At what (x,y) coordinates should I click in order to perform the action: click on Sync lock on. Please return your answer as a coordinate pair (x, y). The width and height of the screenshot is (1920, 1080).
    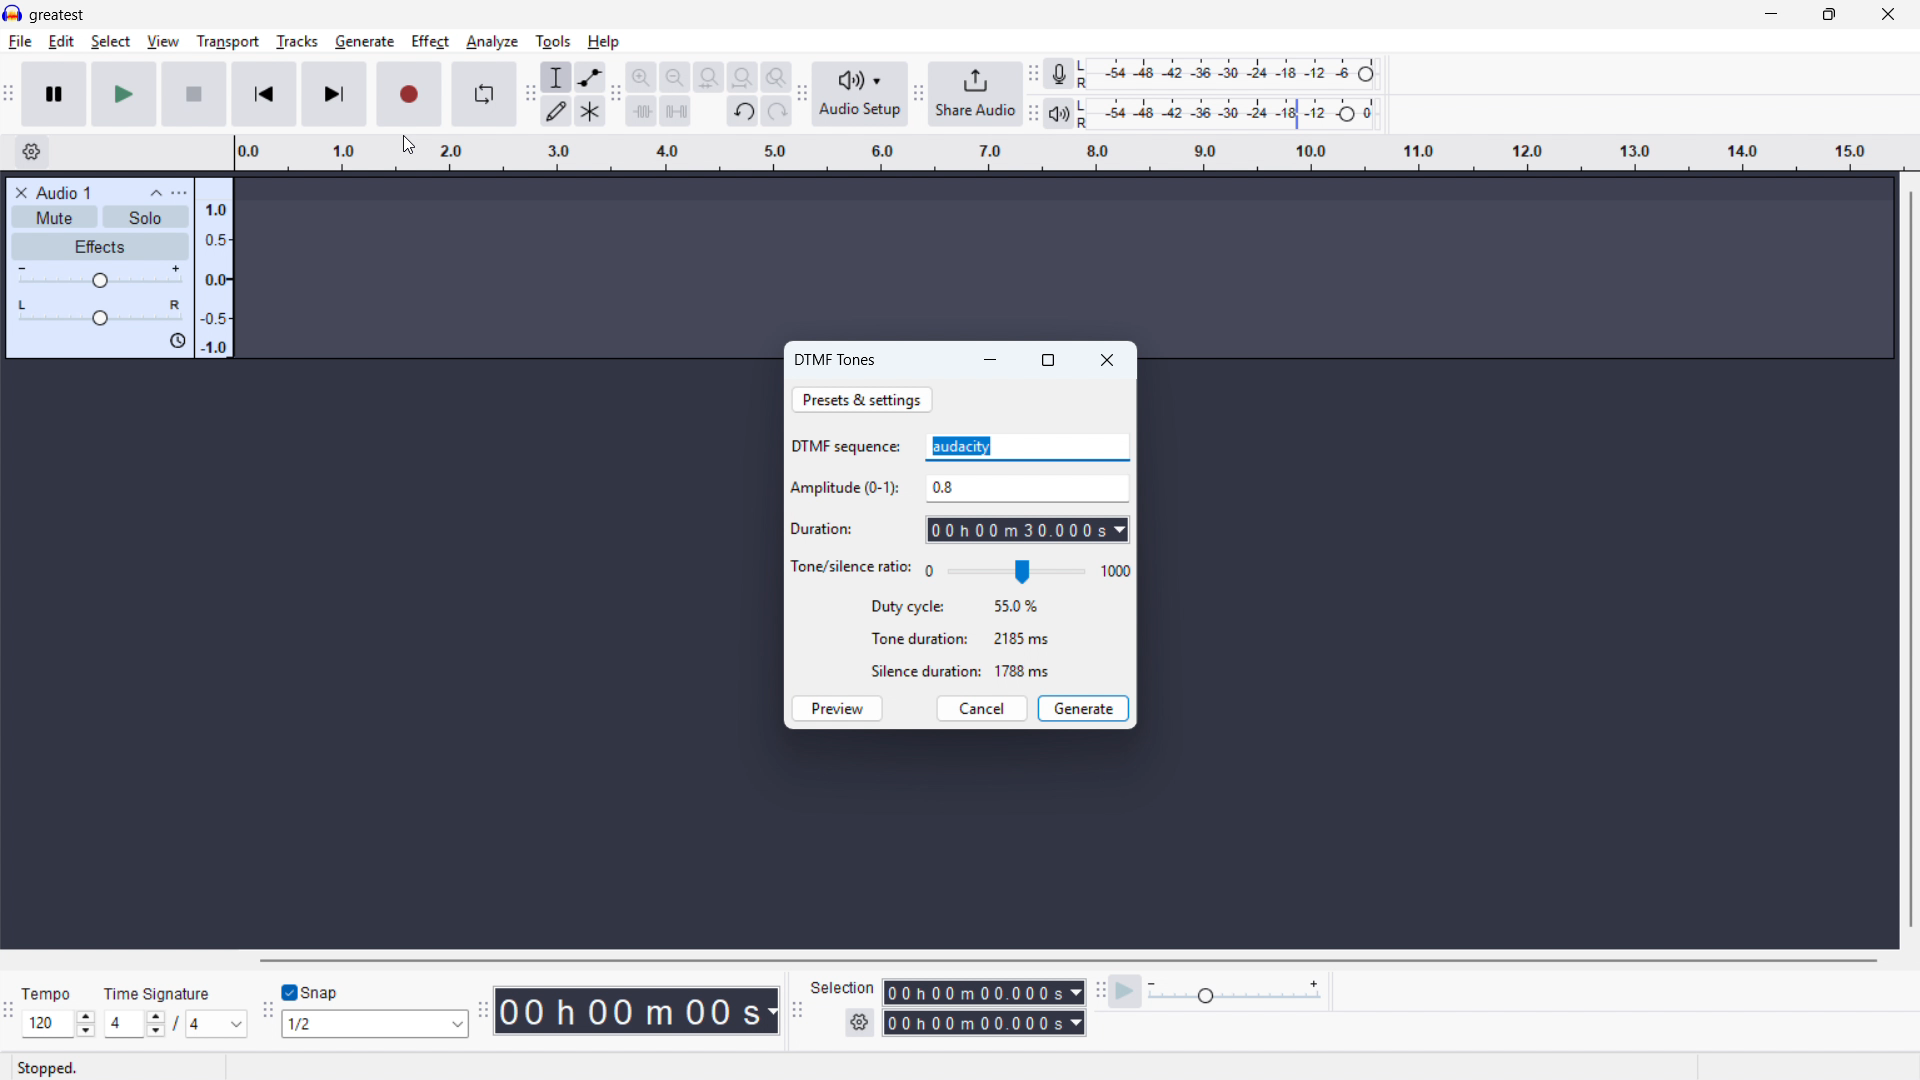
    Looking at the image, I should click on (178, 341).